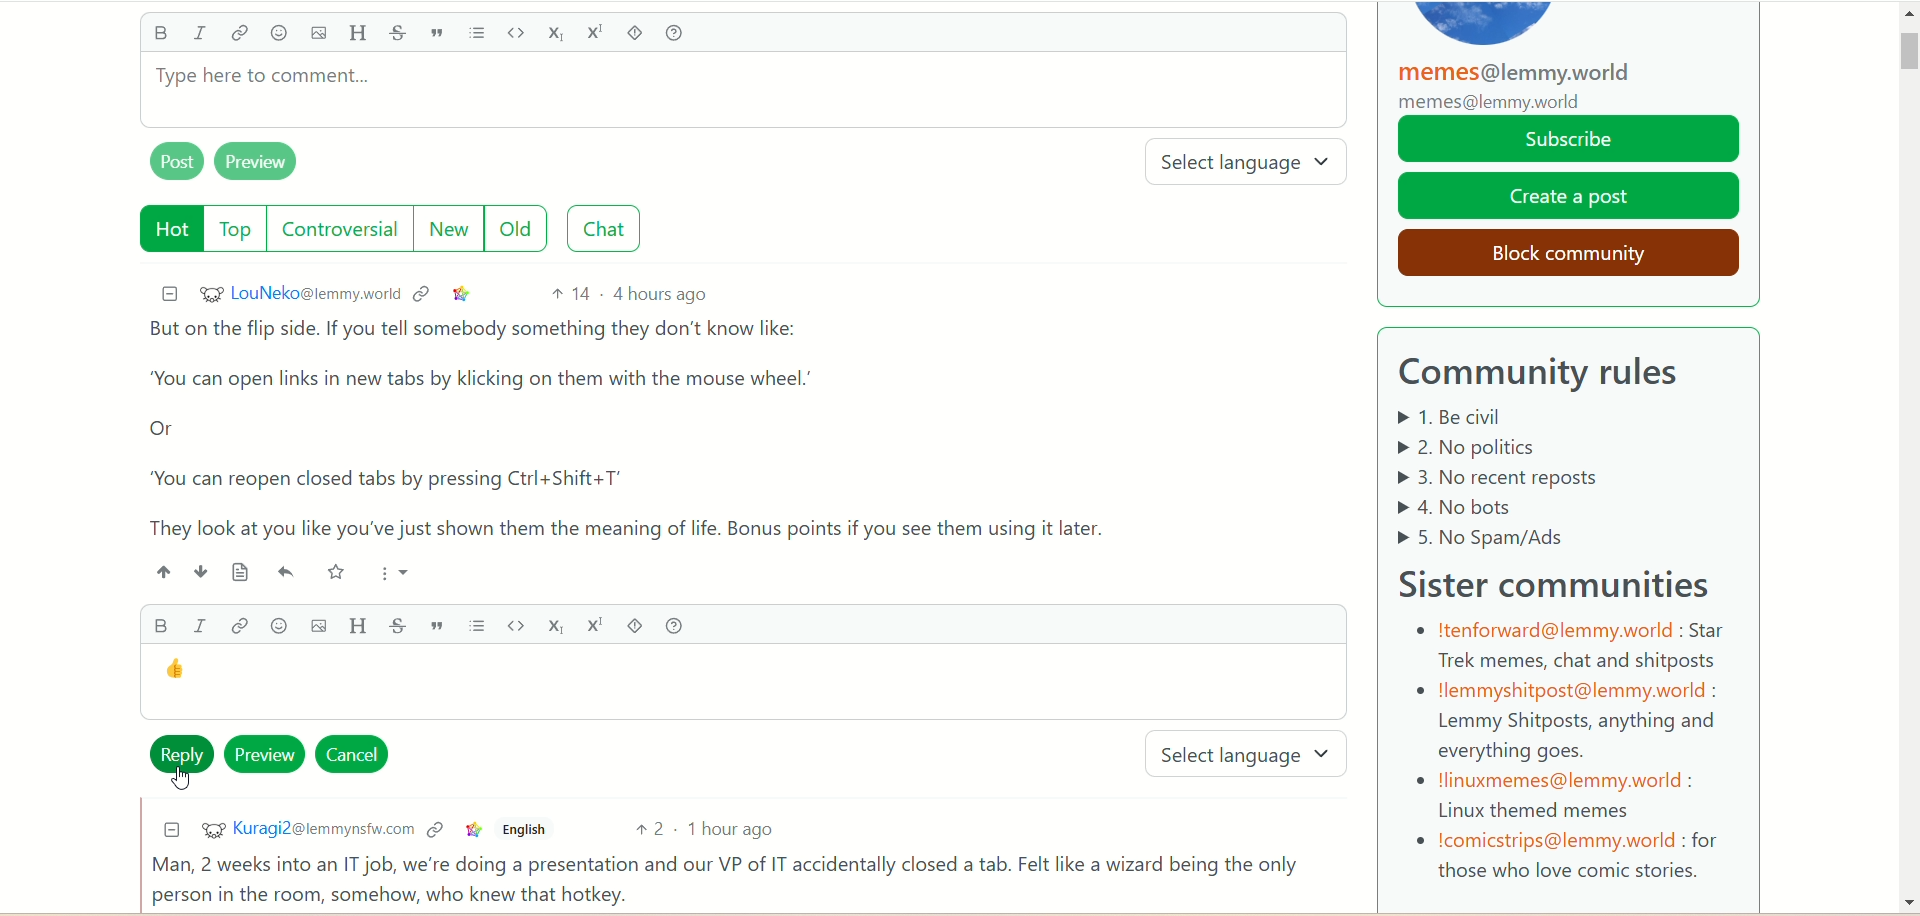 The height and width of the screenshot is (916, 1920). Describe the element at coordinates (236, 231) in the screenshot. I see `top` at that location.